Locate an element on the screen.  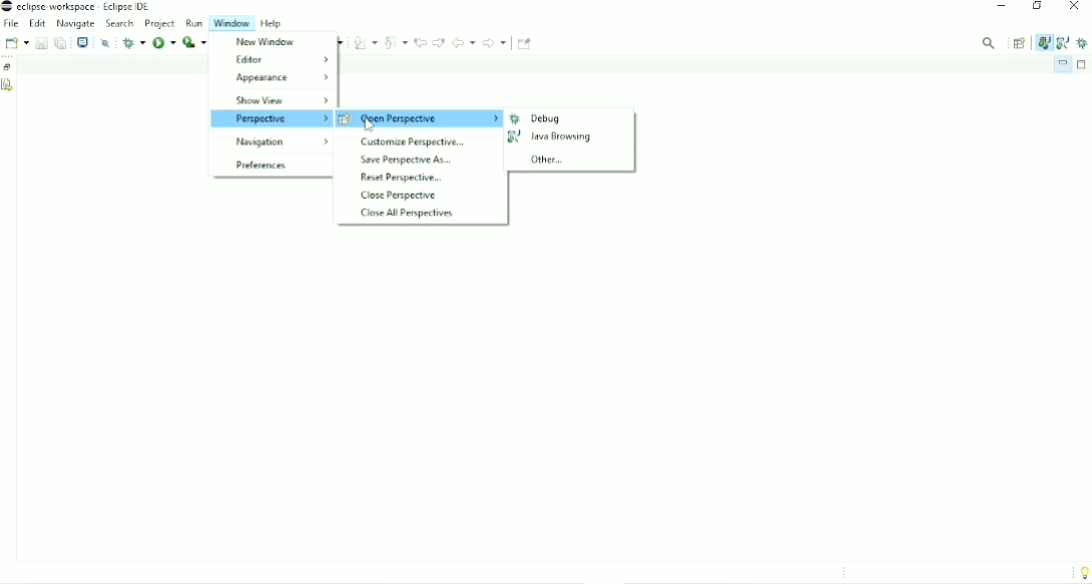
Customize Perspective is located at coordinates (412, 142).